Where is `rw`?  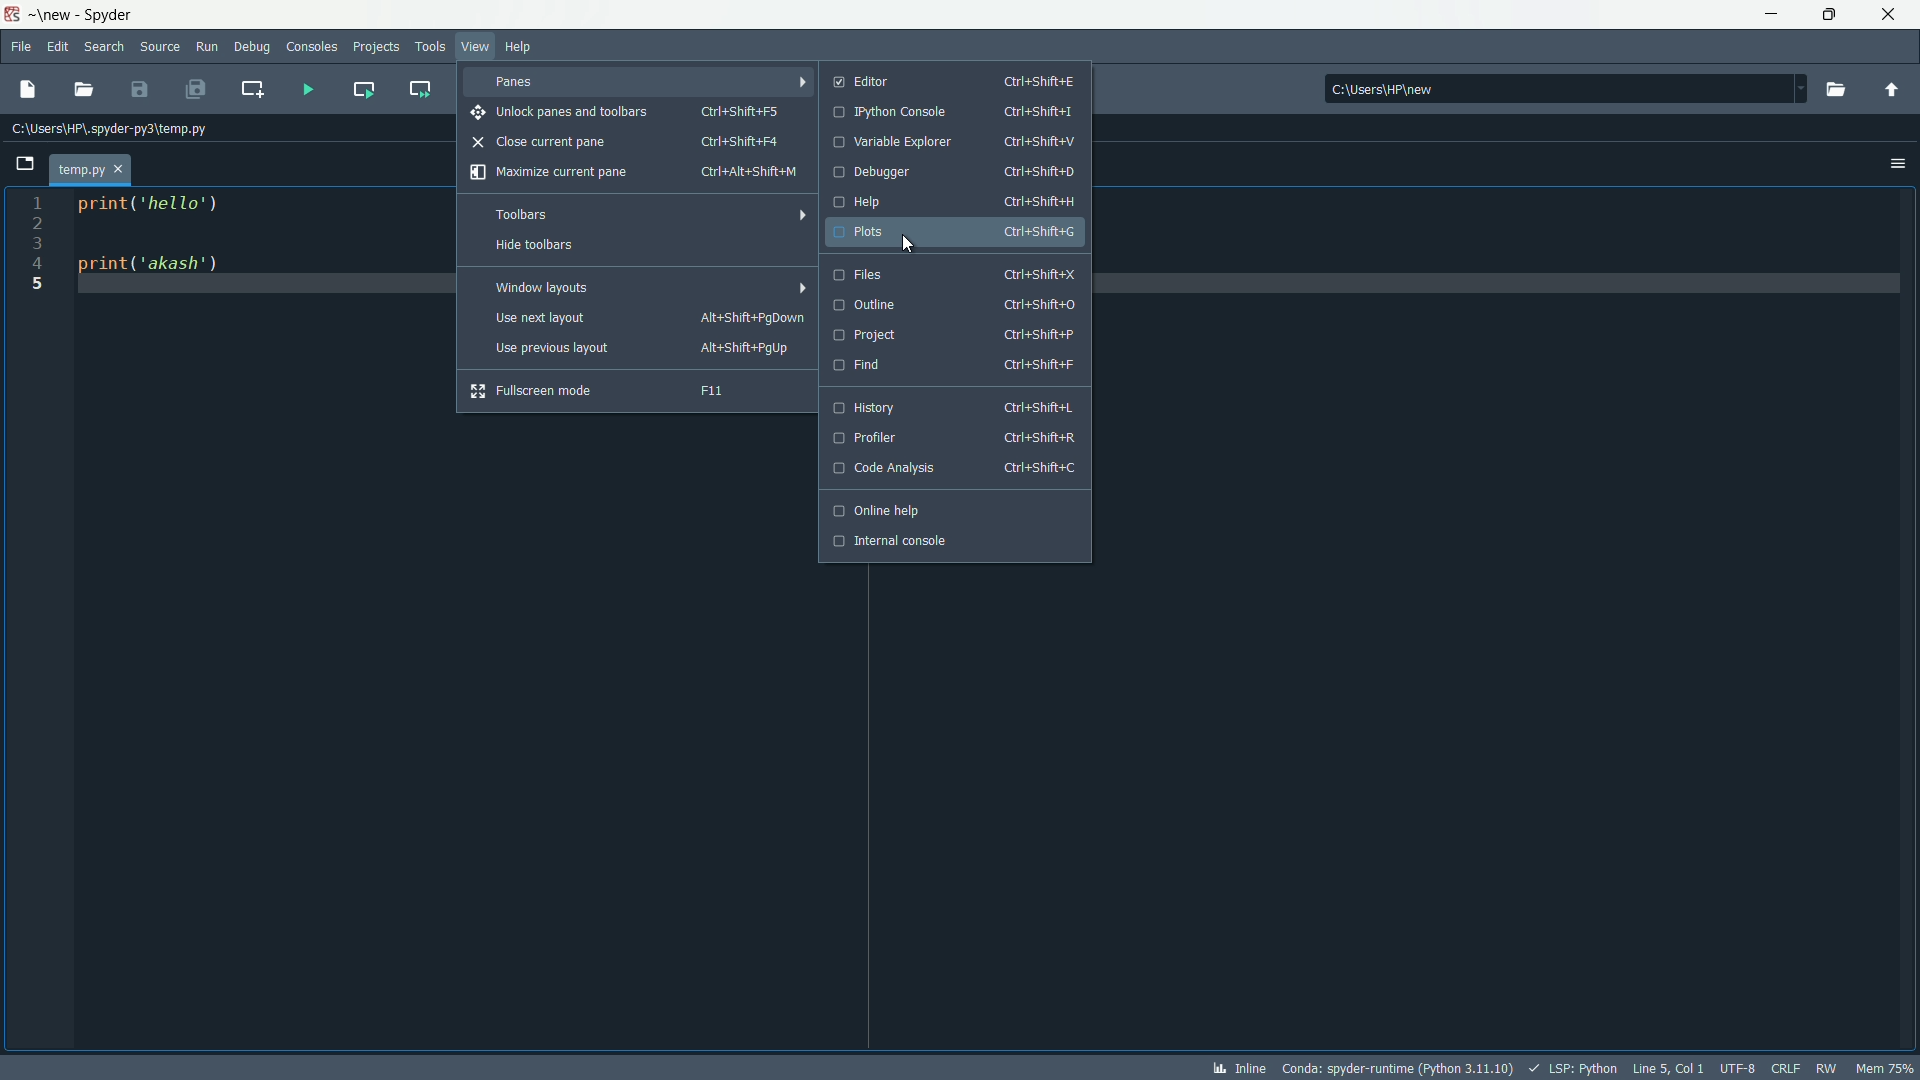 rw is located at coordinates (1826, 1068).